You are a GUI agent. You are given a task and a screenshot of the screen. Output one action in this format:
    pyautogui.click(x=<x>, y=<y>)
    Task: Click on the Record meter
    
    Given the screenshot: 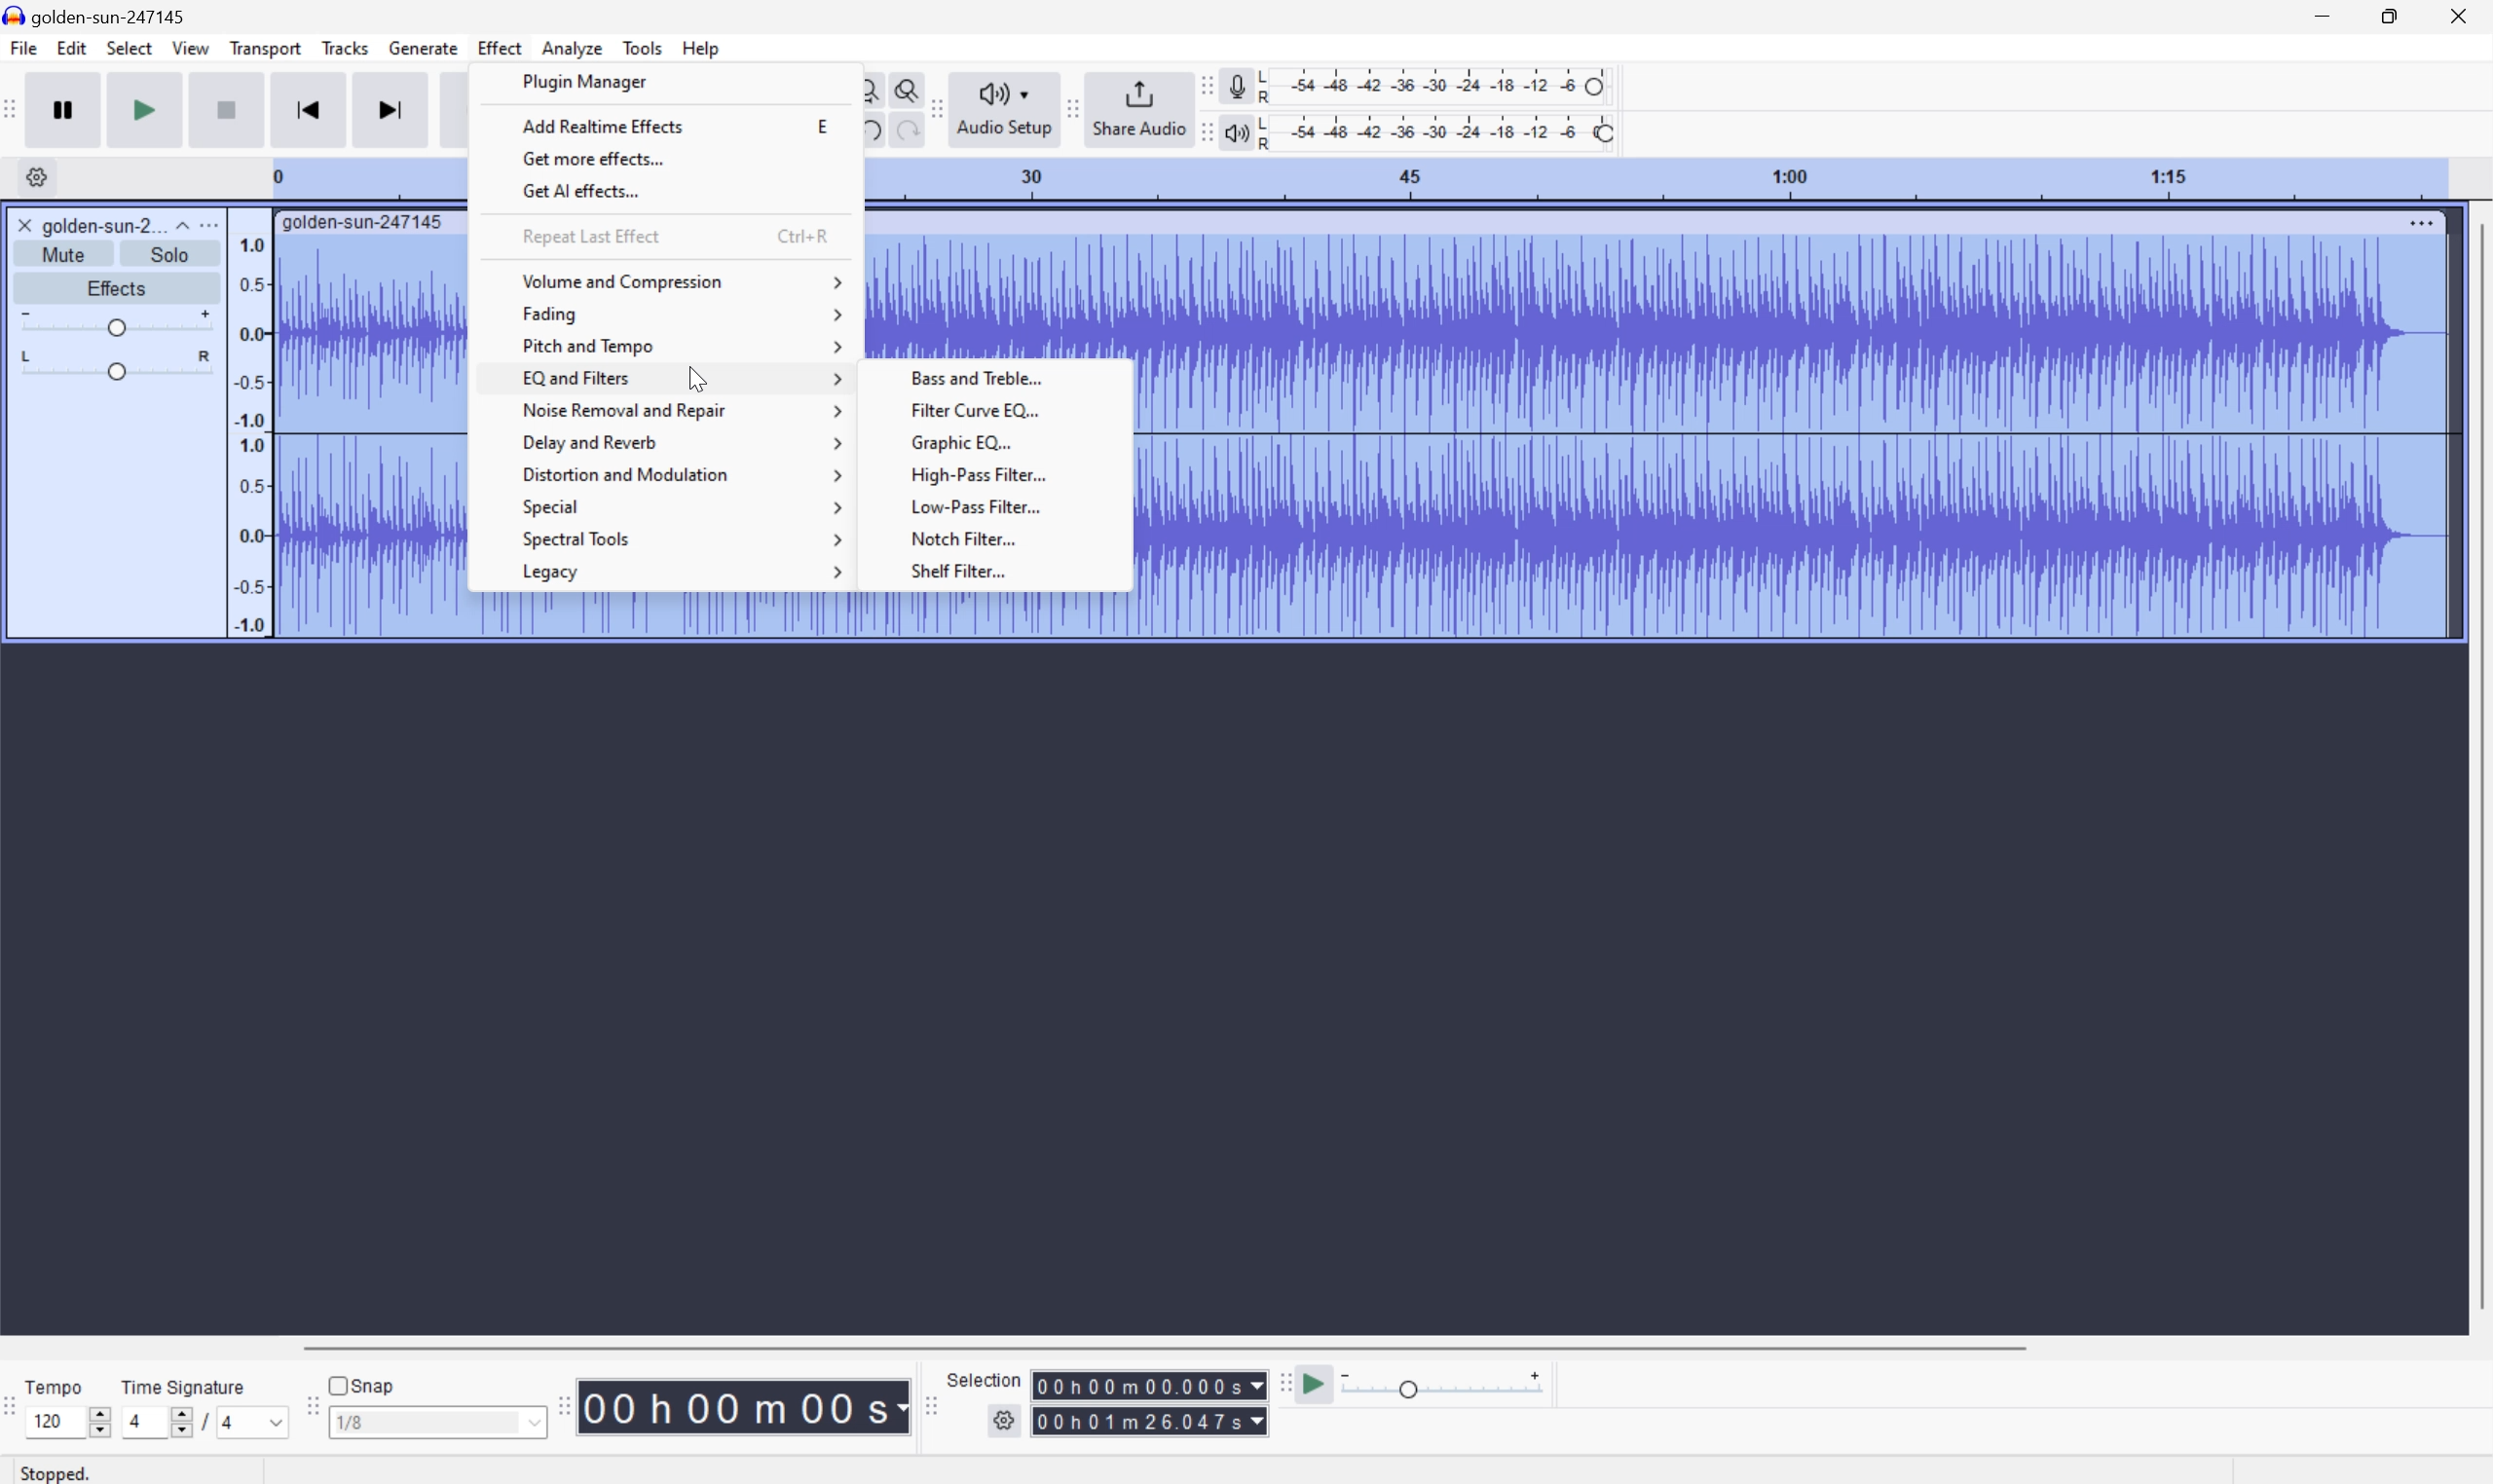 What is the action you would take?
    pyautogui.click(x=1236, y=85)
    